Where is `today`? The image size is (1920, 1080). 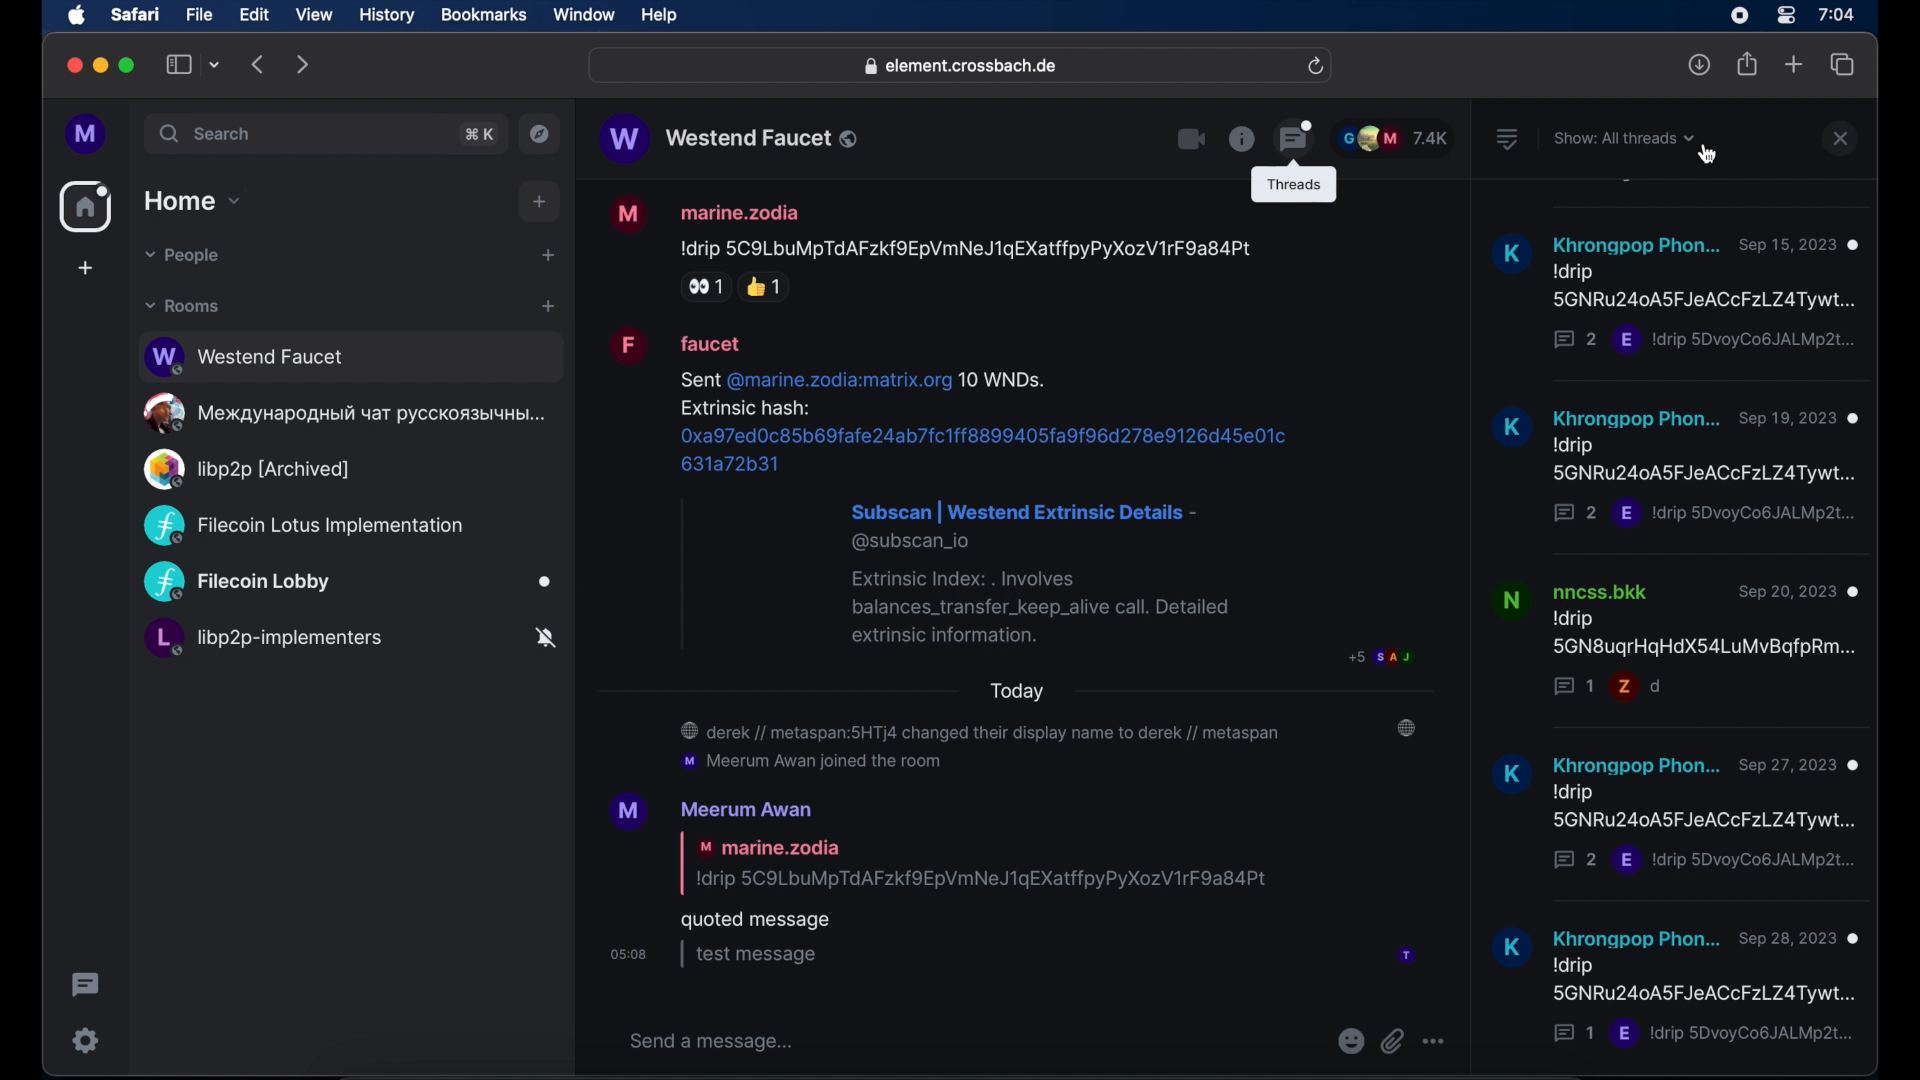
today is located at coordinates (1017, 688).